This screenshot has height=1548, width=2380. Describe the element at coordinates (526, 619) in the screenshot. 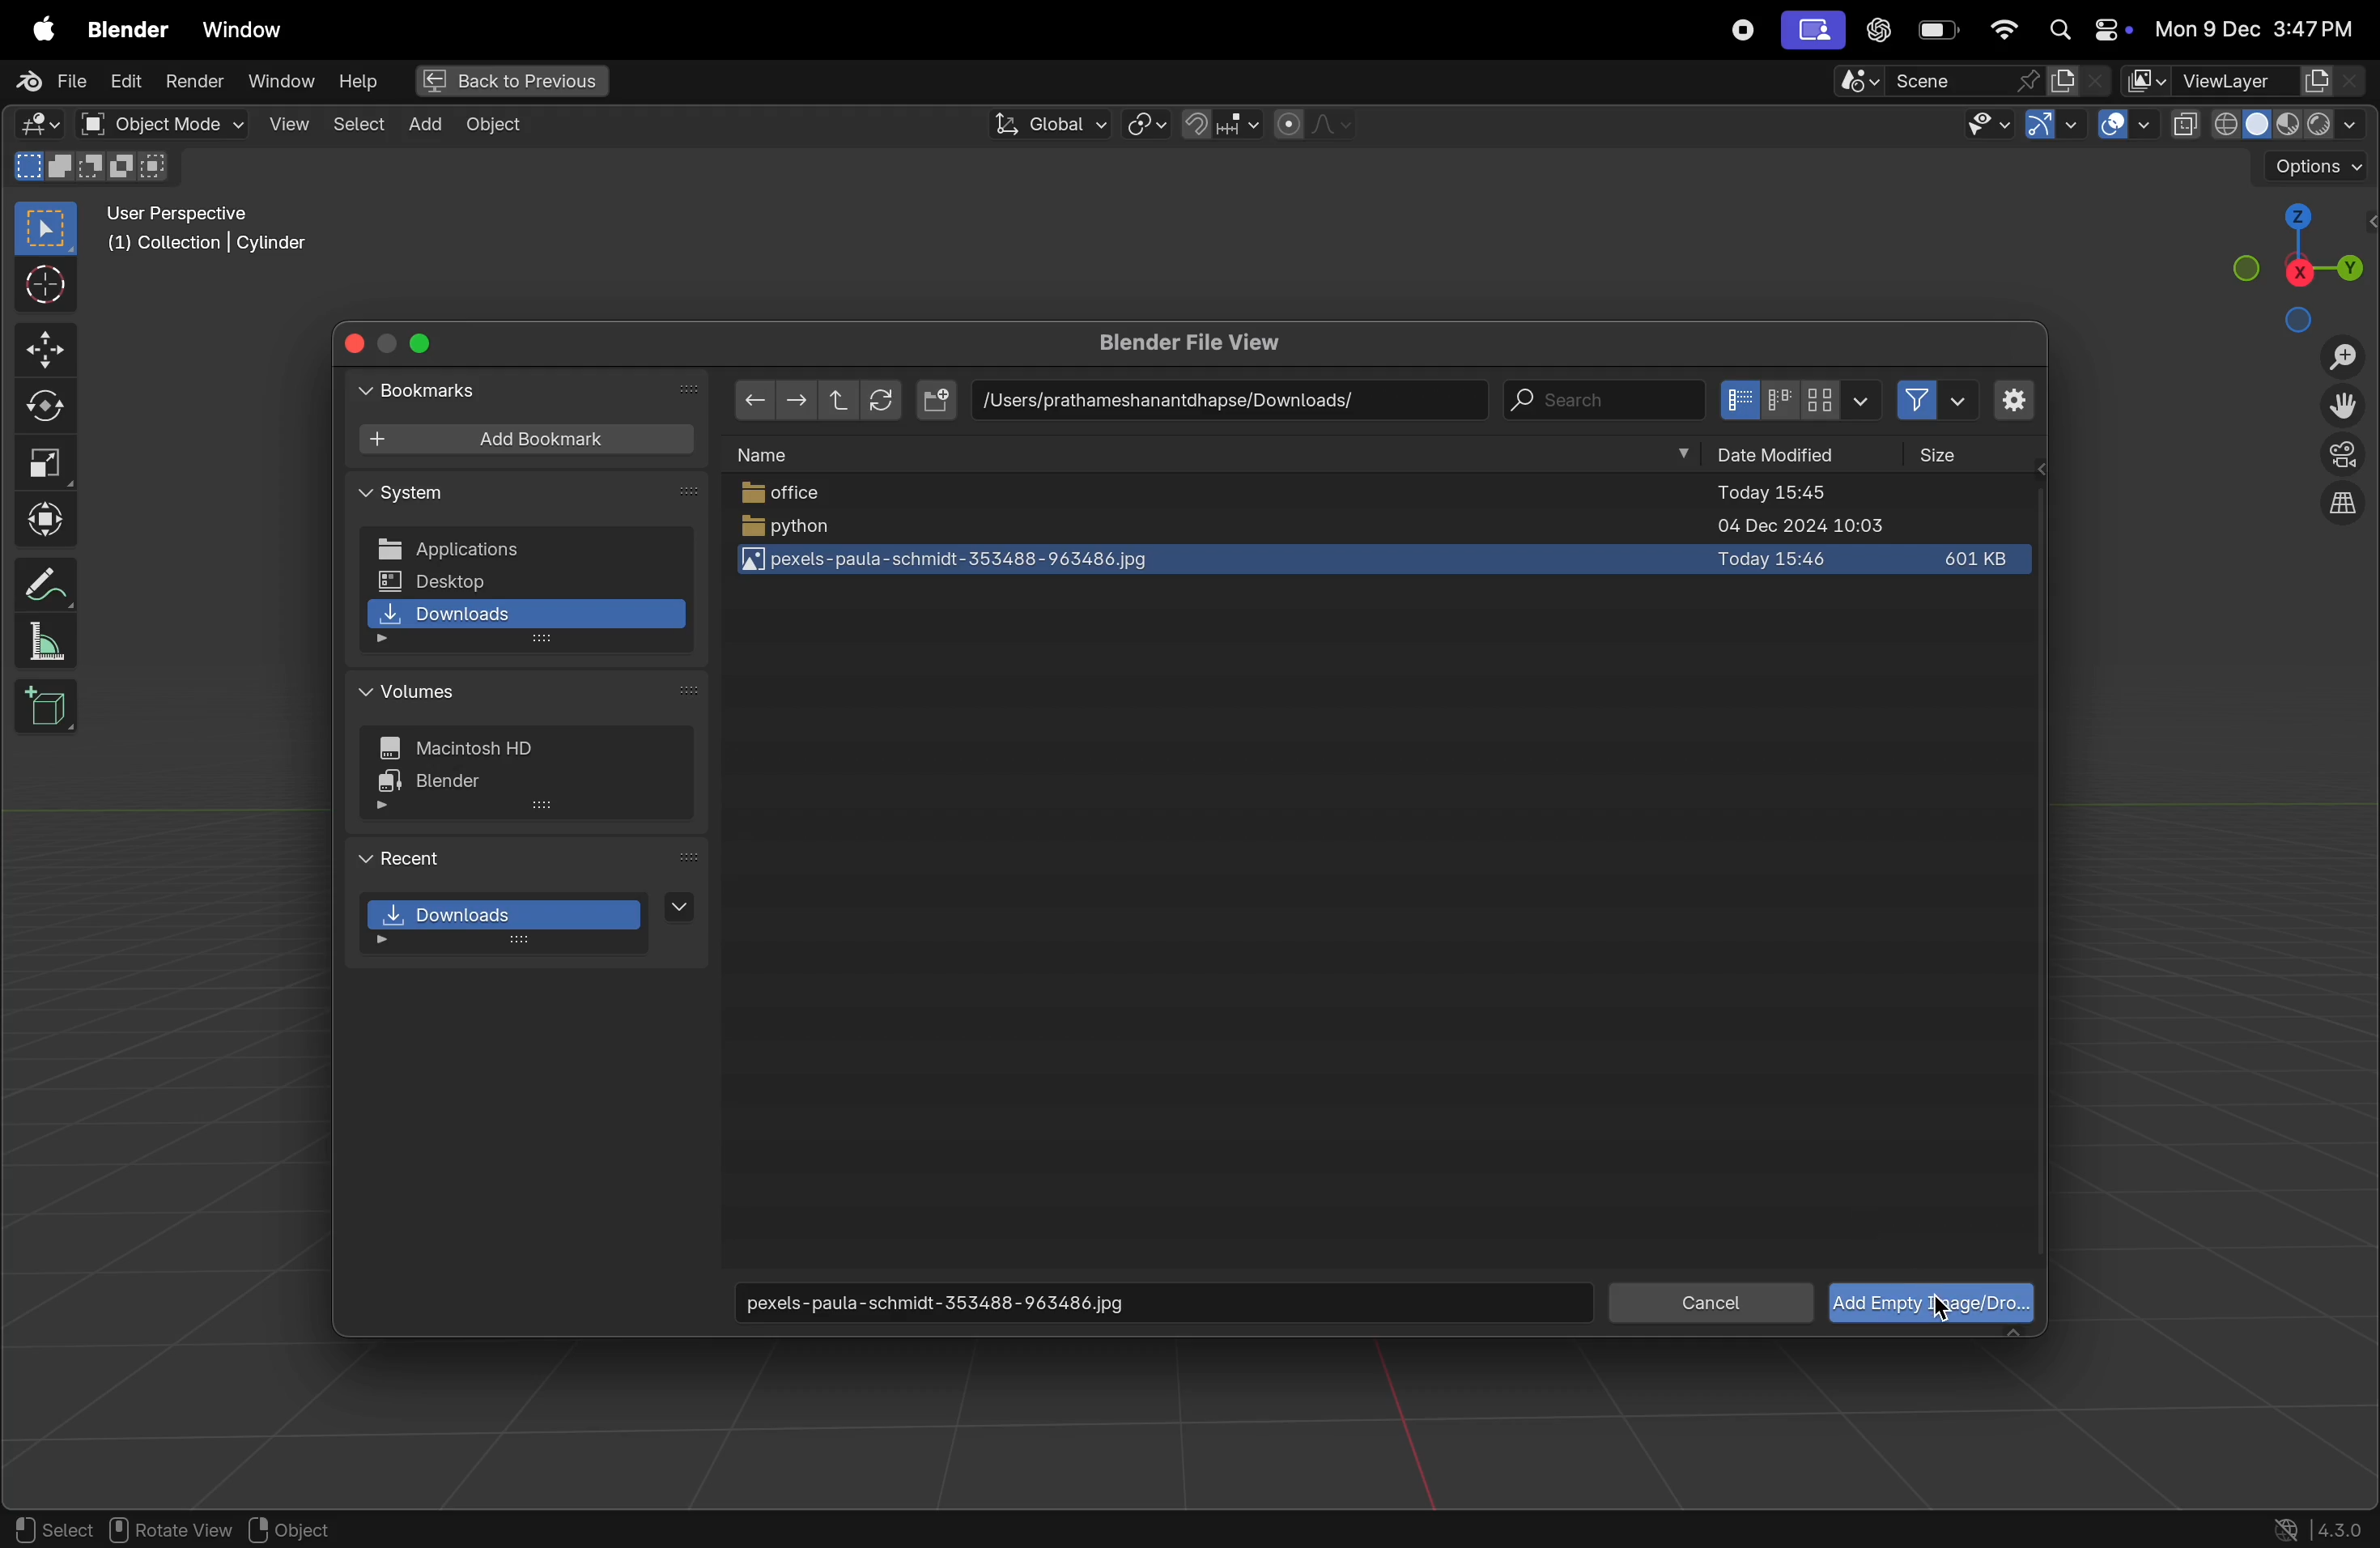

I see `downloads` at that location.